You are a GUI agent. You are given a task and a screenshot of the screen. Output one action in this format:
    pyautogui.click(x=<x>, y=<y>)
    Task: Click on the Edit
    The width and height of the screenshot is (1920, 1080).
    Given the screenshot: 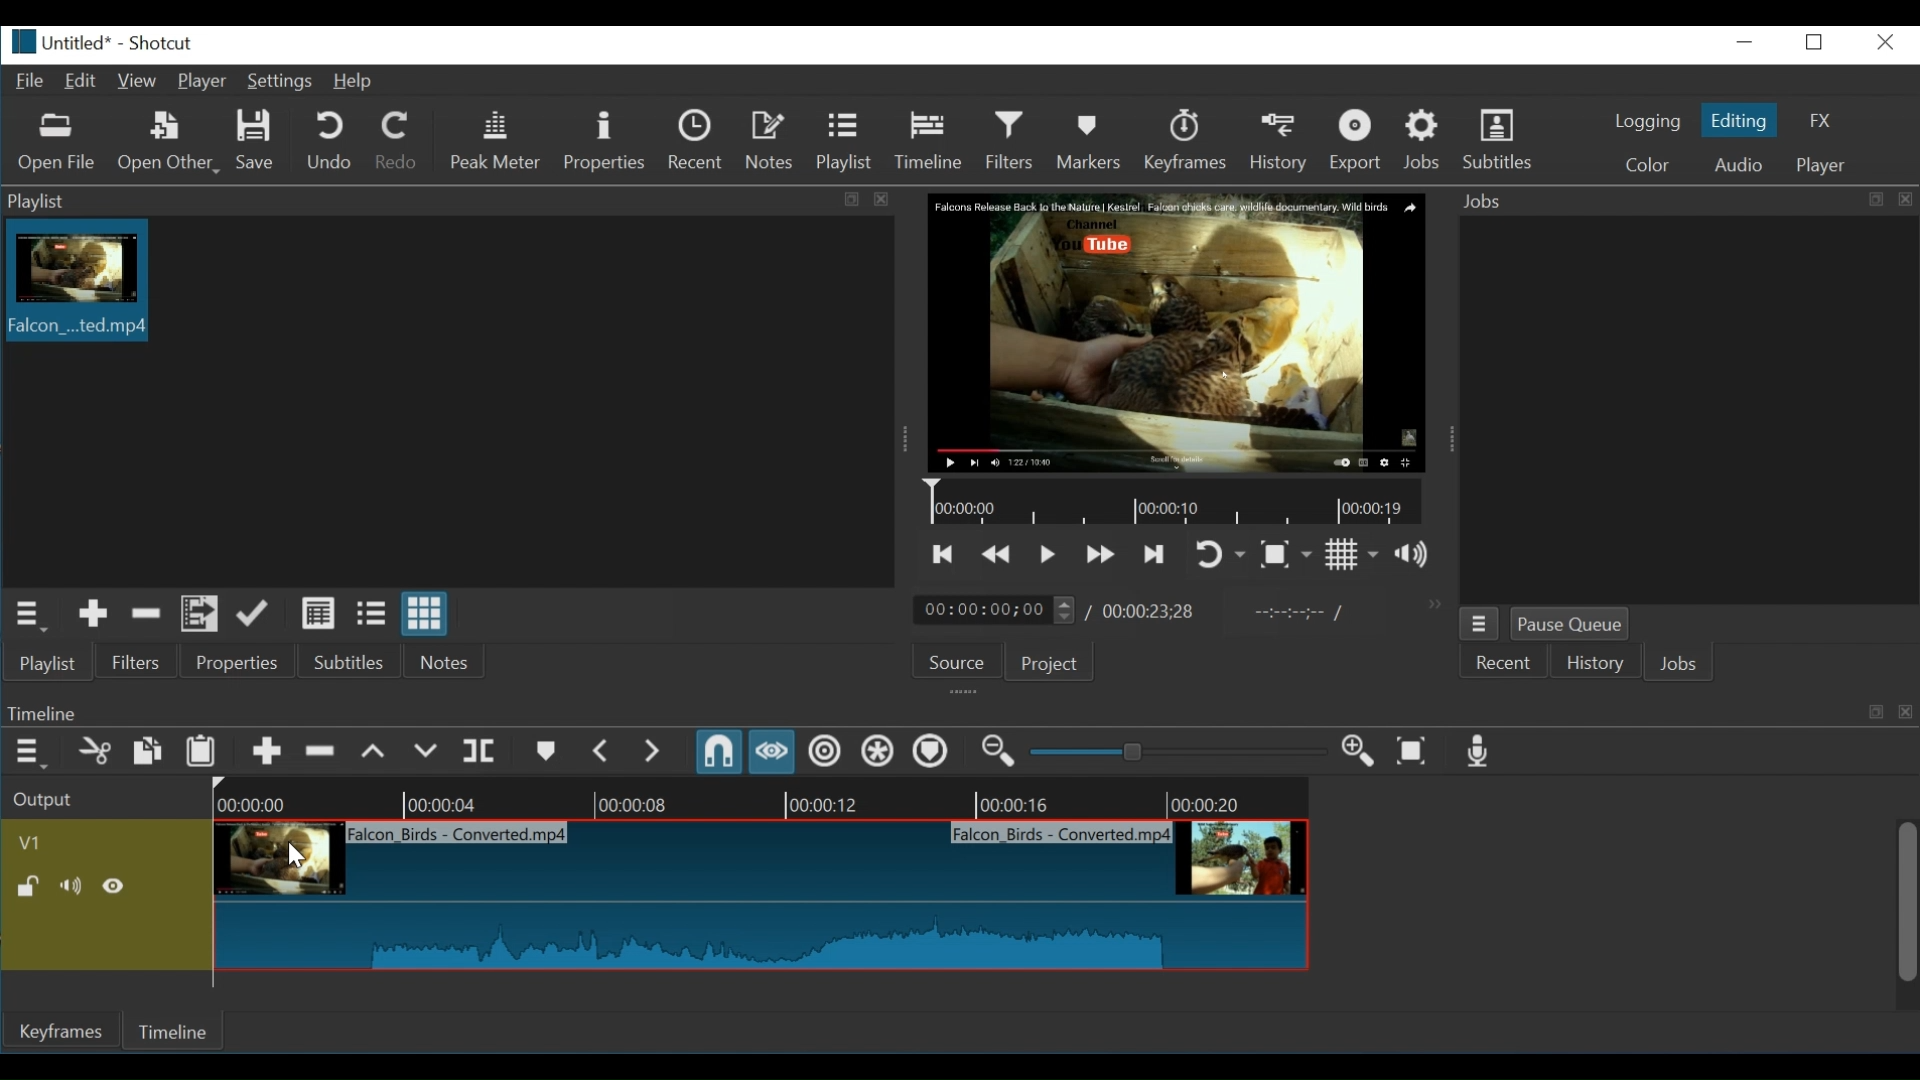 What is the action you would take?
    pyautogui.click(x=81, y=82)
    